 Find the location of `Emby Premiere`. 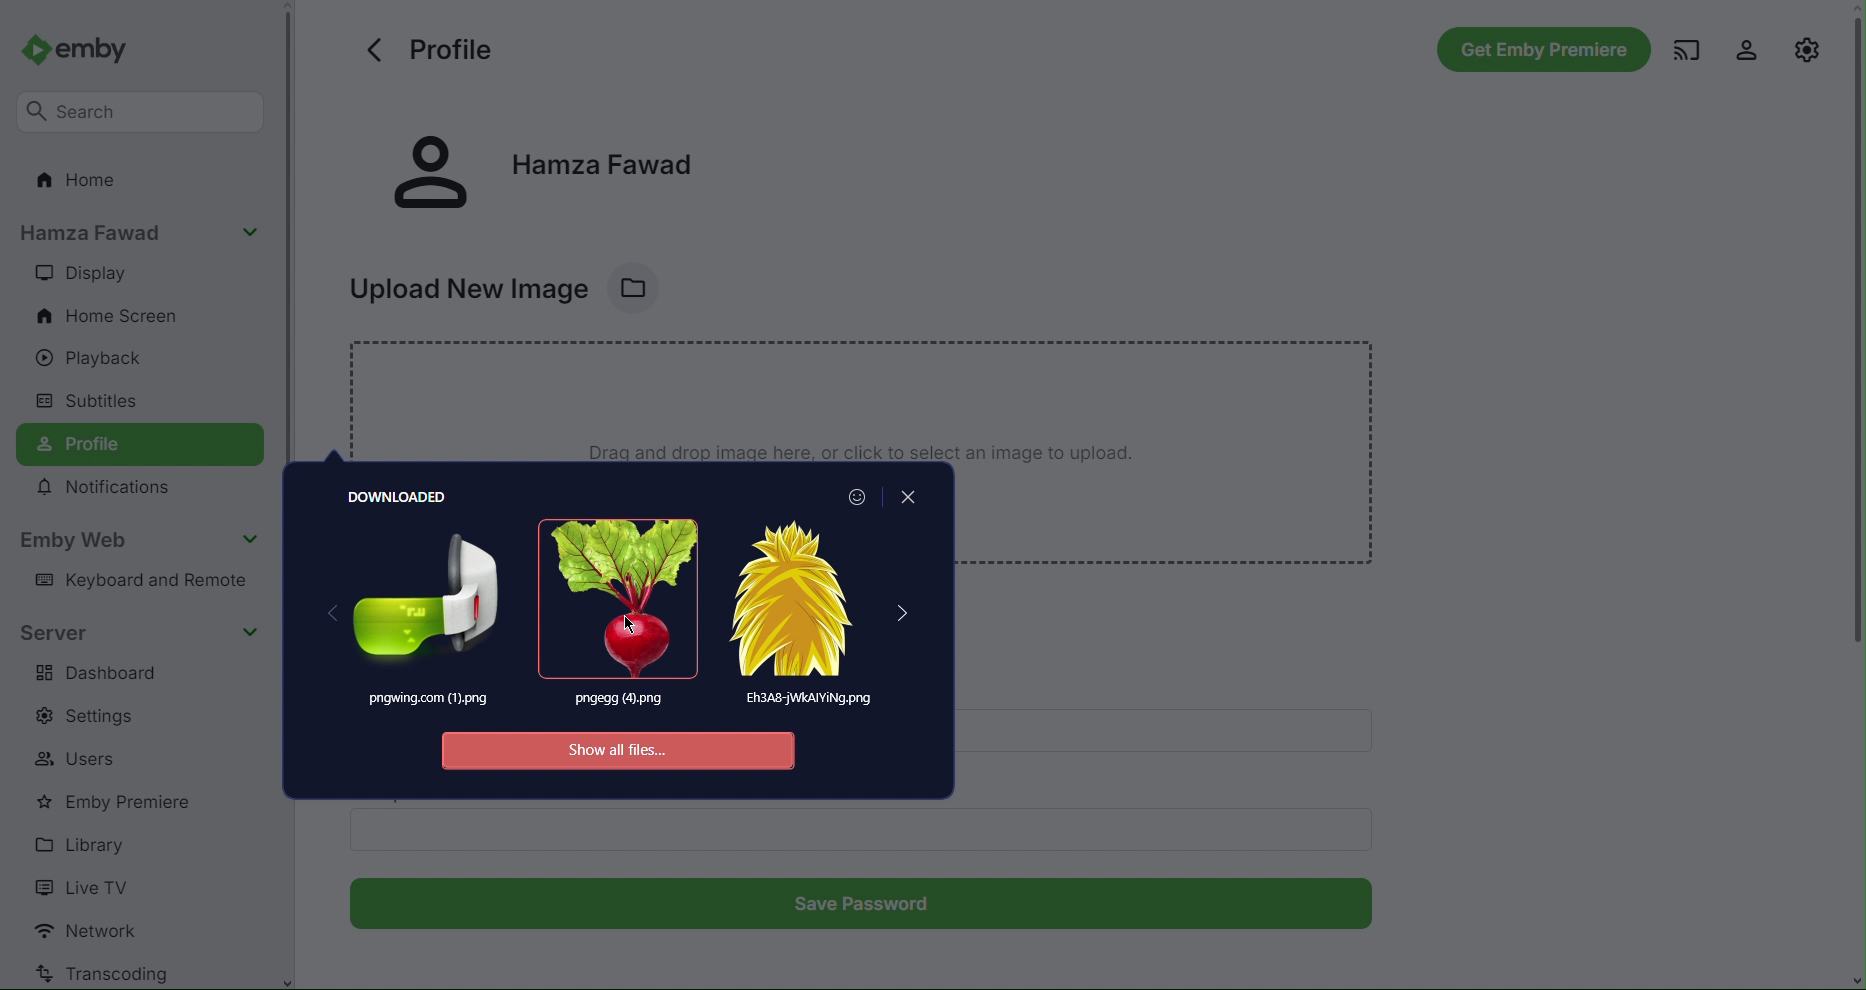

Emby Premiere is located at coordinates (122, 801).